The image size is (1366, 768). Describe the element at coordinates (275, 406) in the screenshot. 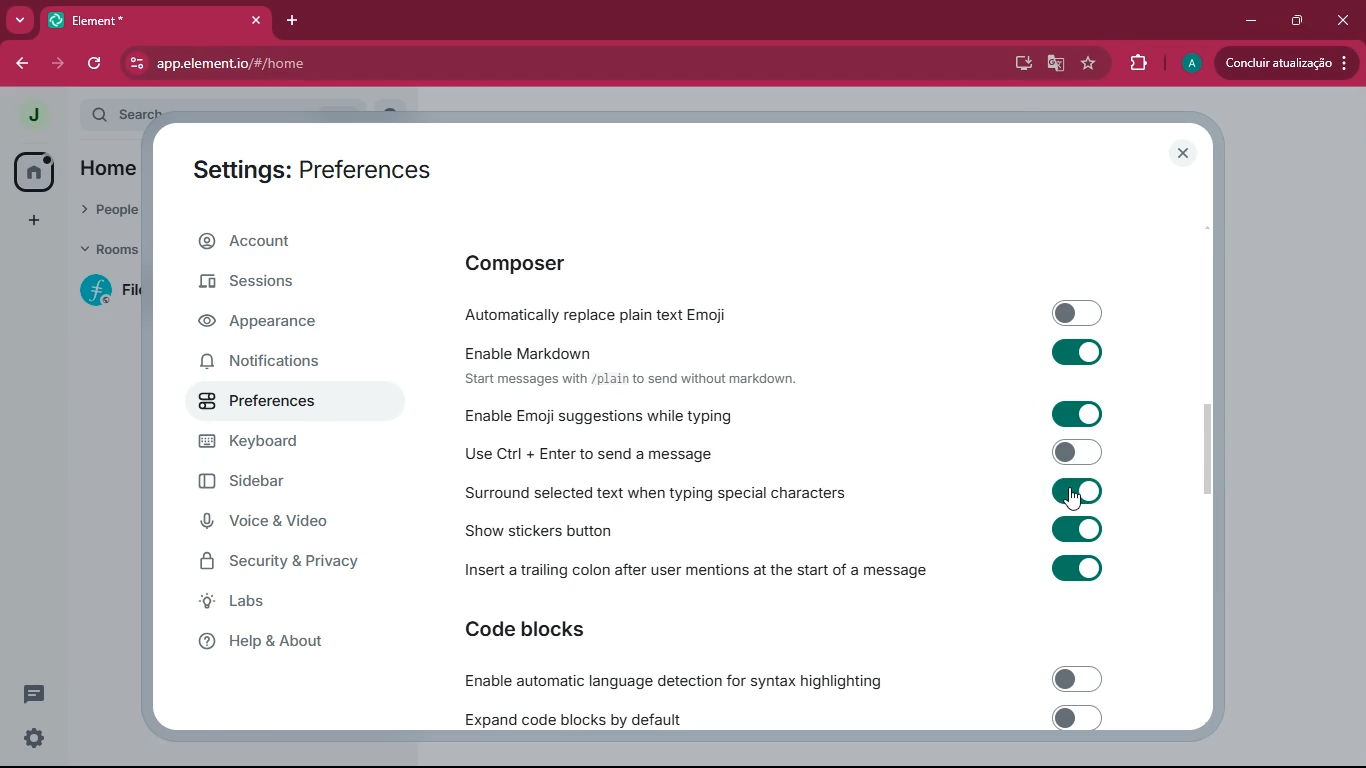

I see `preferences` at that location.